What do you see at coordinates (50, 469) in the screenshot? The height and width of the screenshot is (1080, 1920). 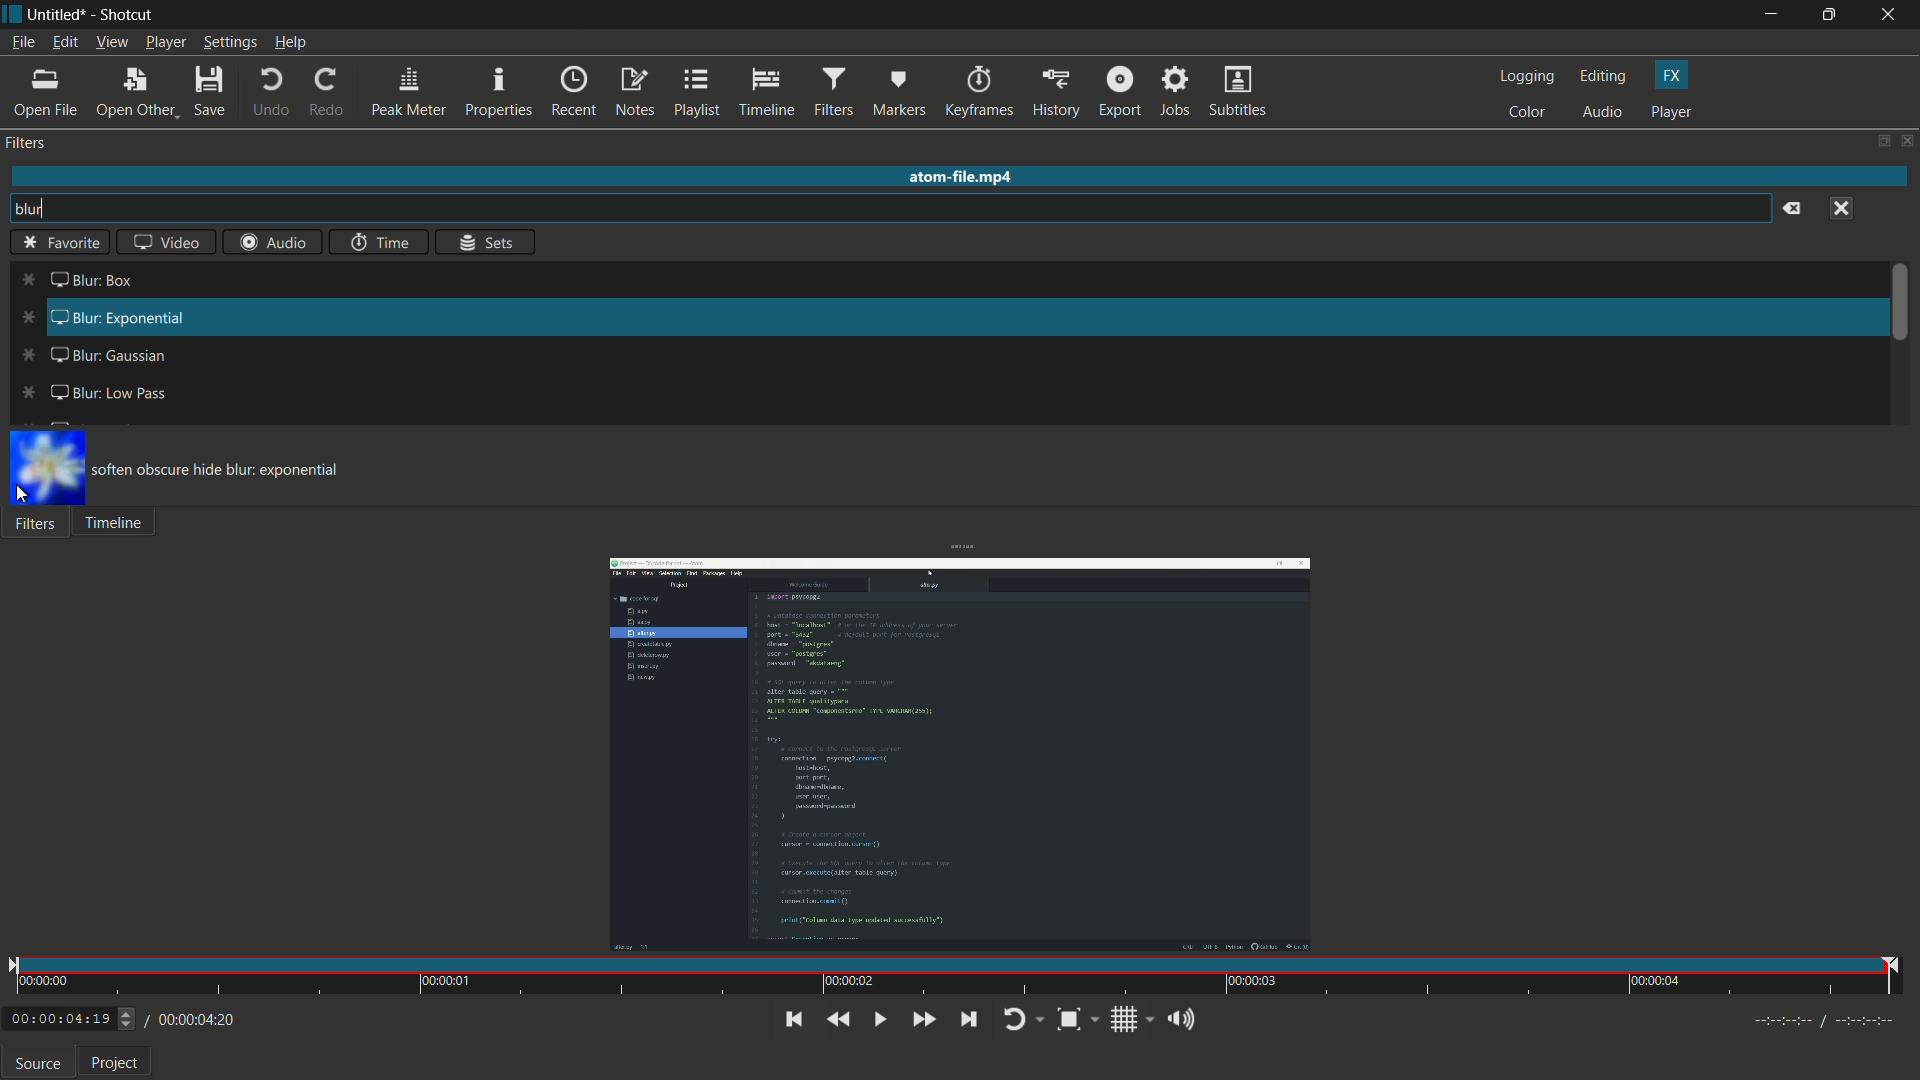 I see `preview image` at bounding box center [50, 469].